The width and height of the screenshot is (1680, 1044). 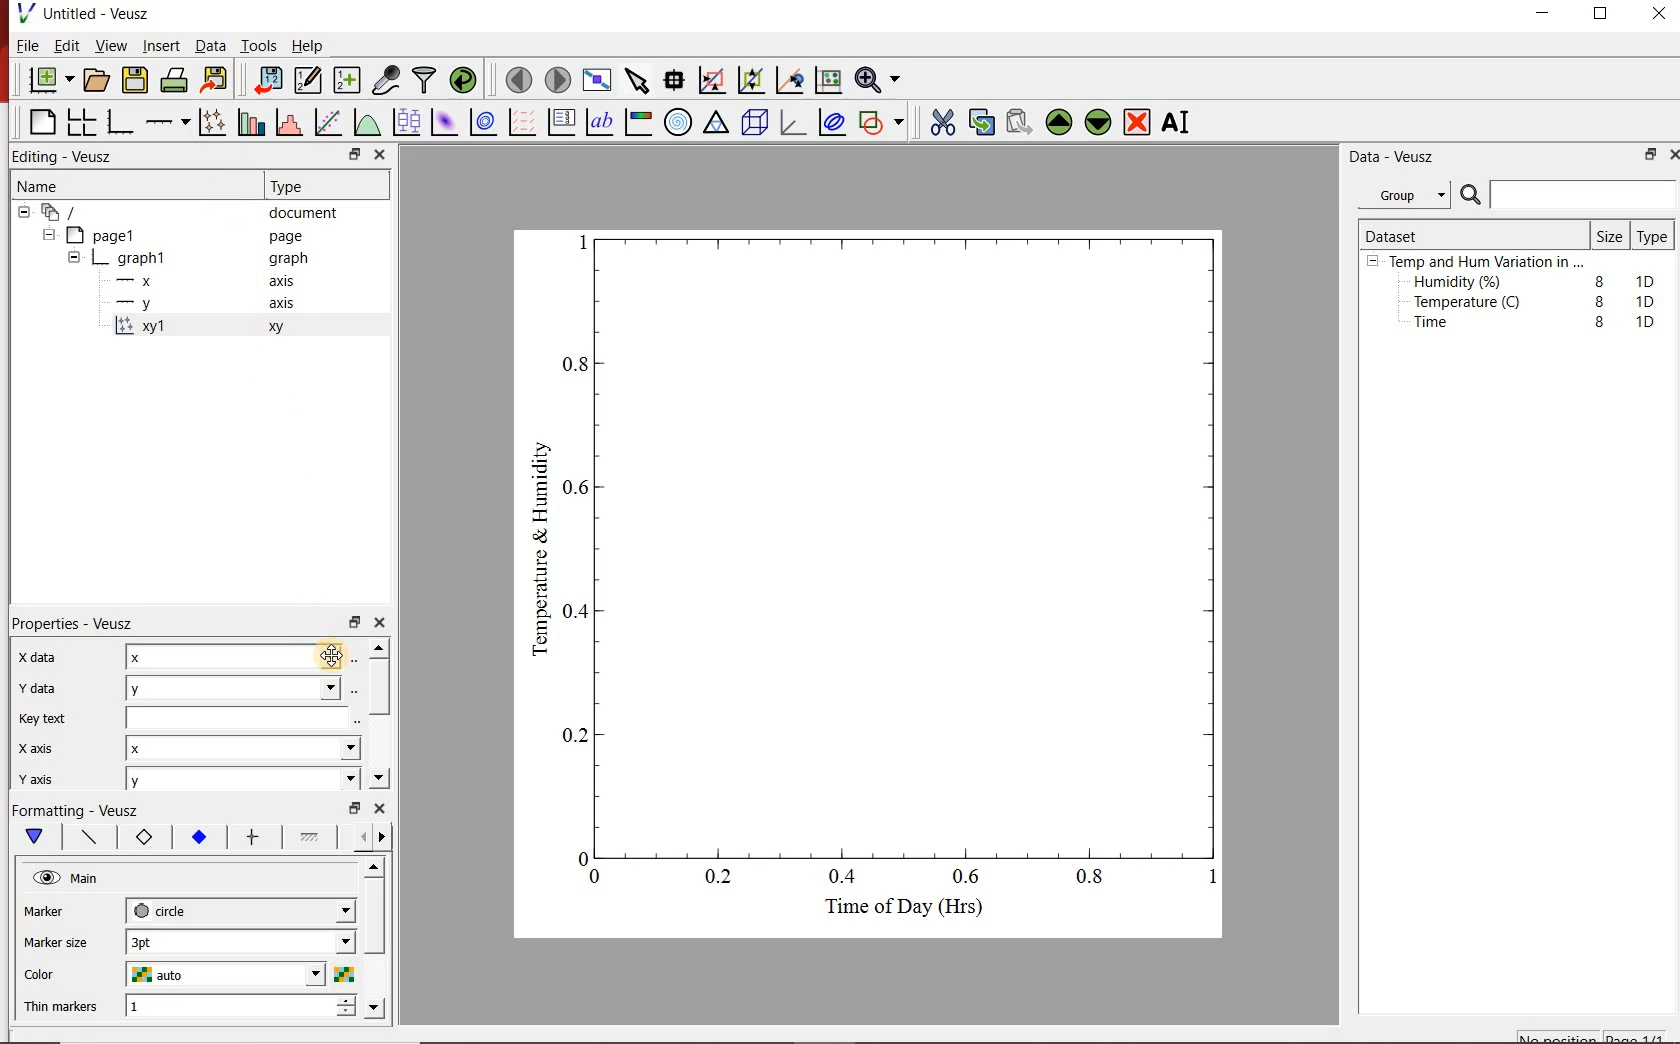 What do you see at coordinates (578, 611) in the screenshot?
I see `0.4` at bounding box center [578, 611].